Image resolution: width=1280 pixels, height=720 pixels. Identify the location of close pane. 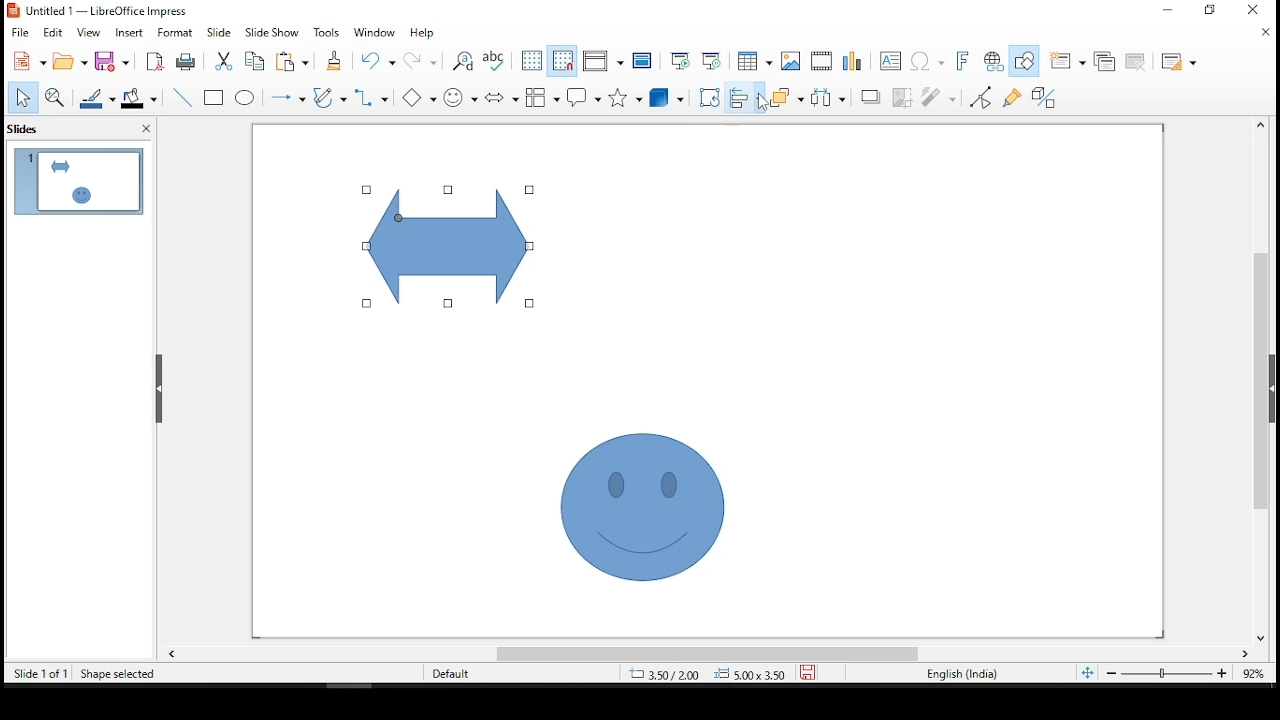
(148, 128).